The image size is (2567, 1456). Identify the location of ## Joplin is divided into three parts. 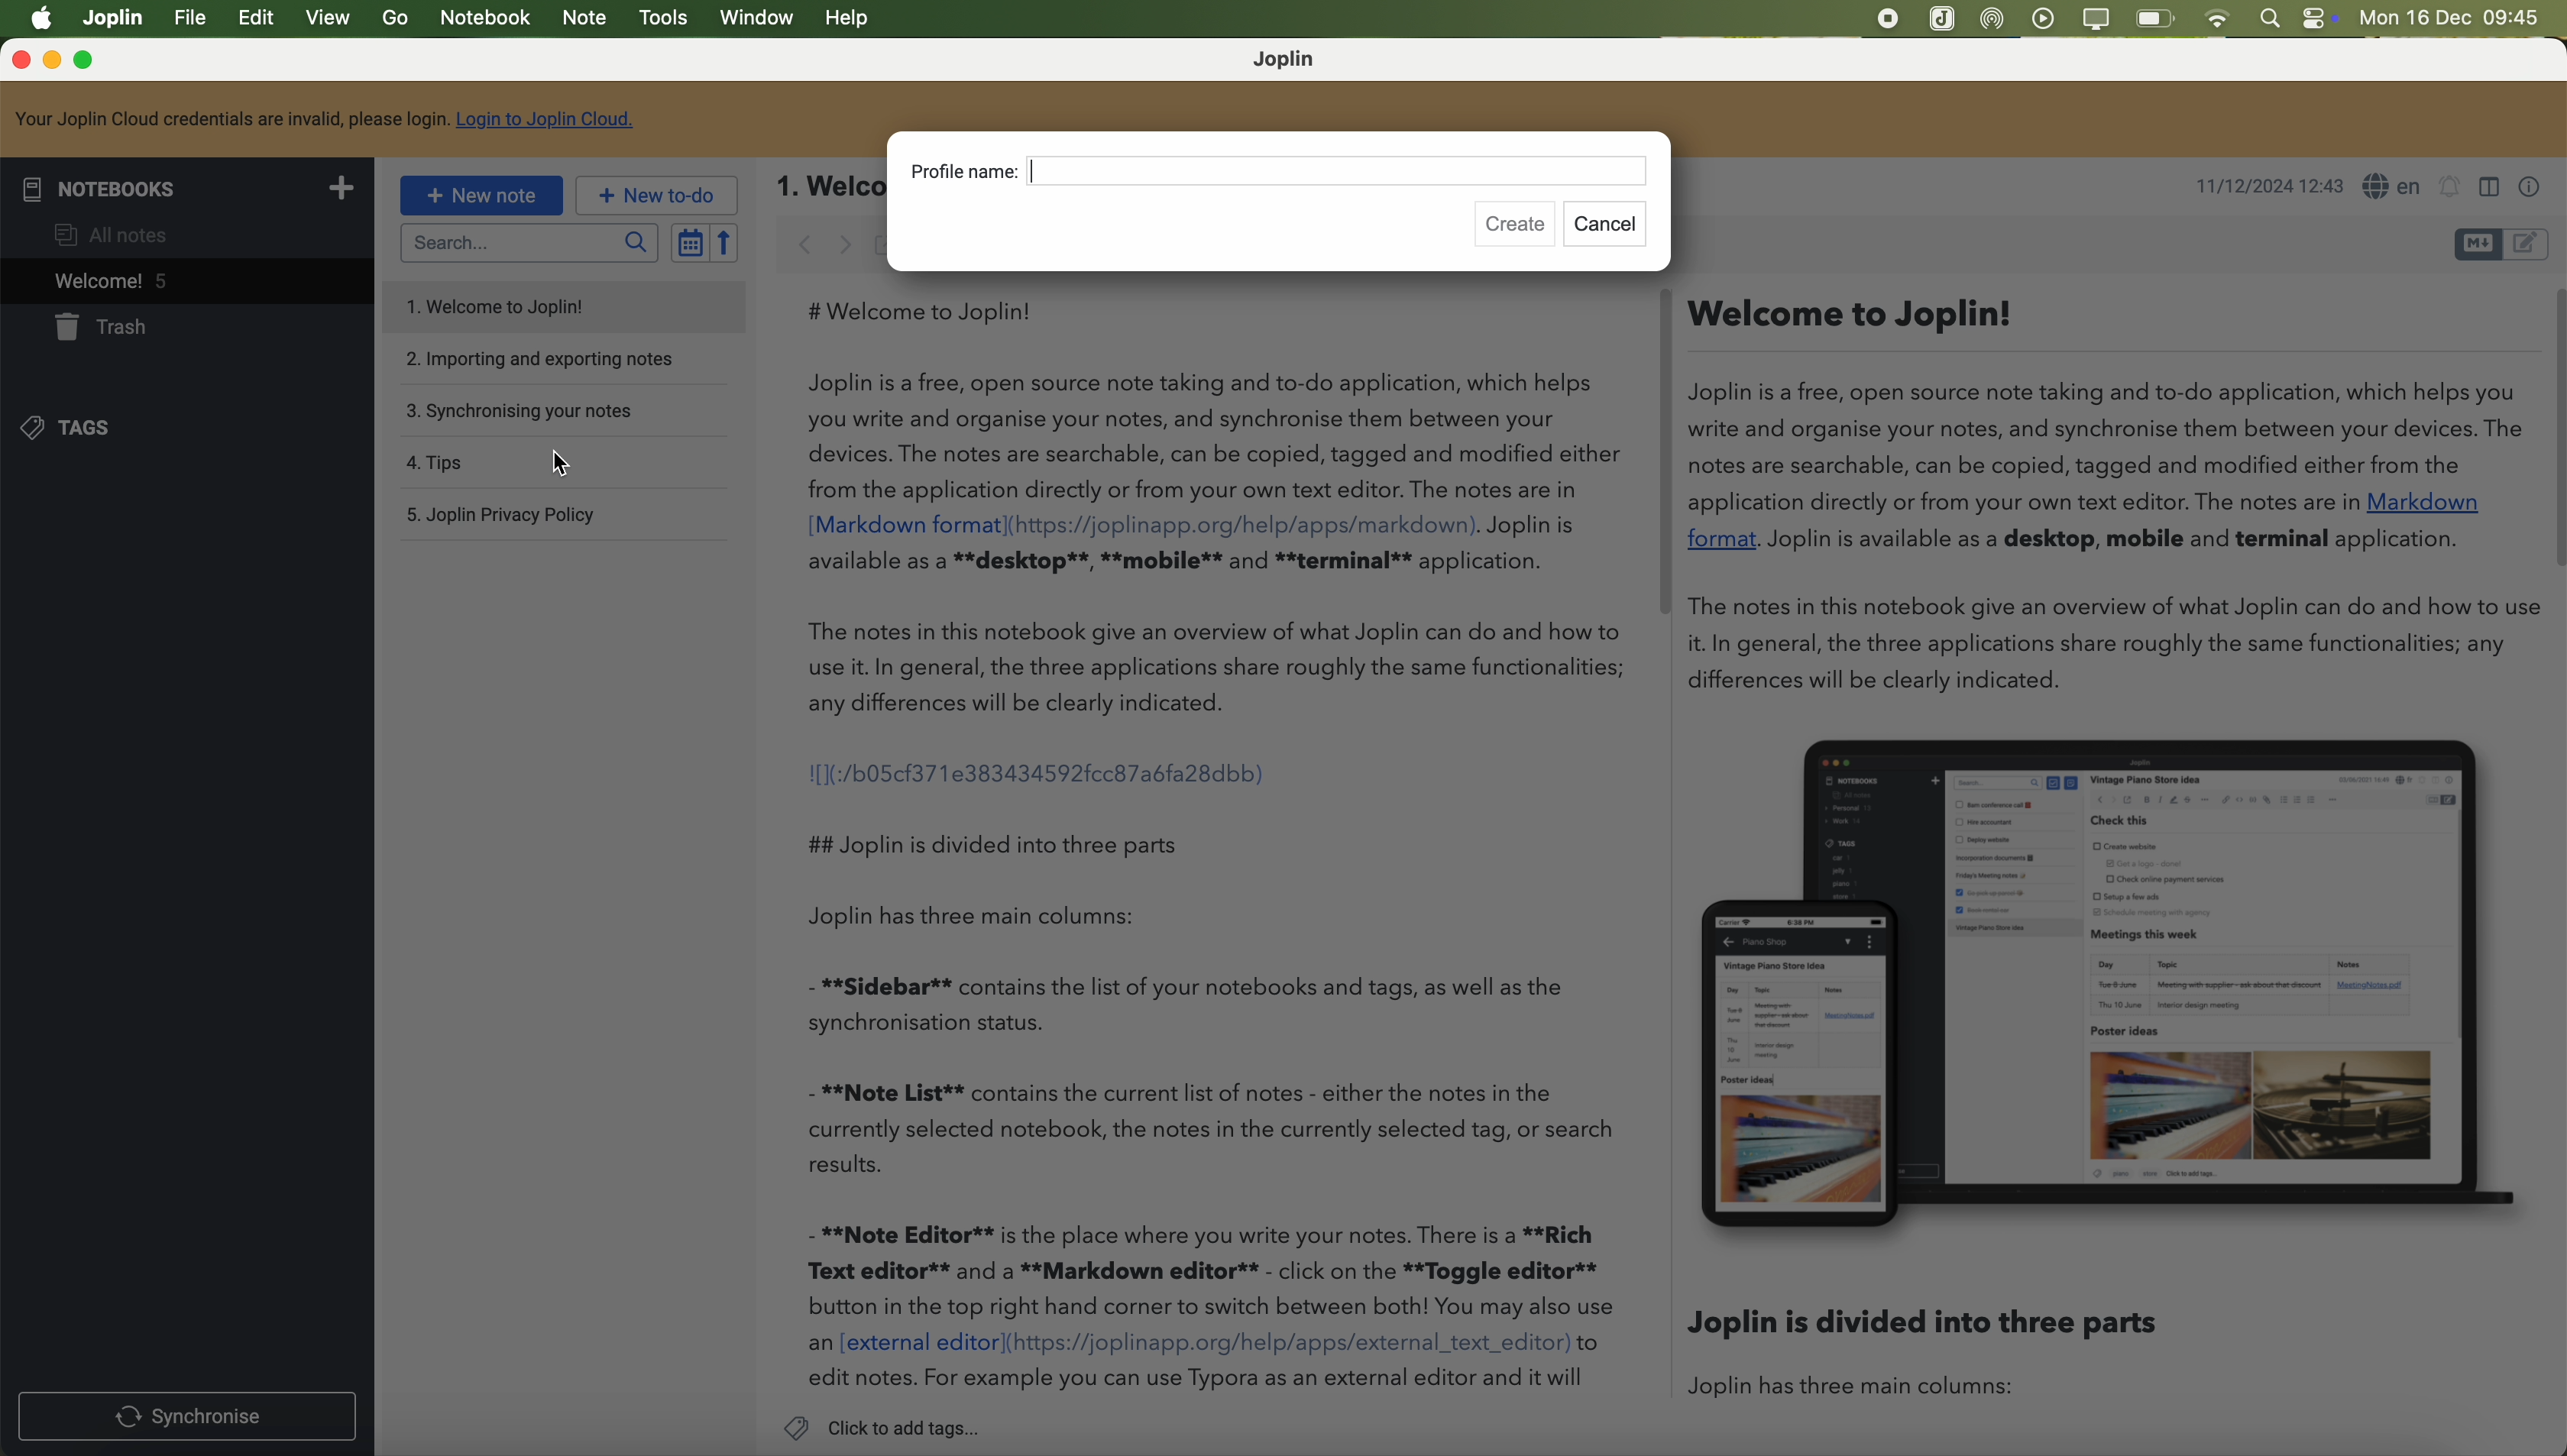
(992, 843).